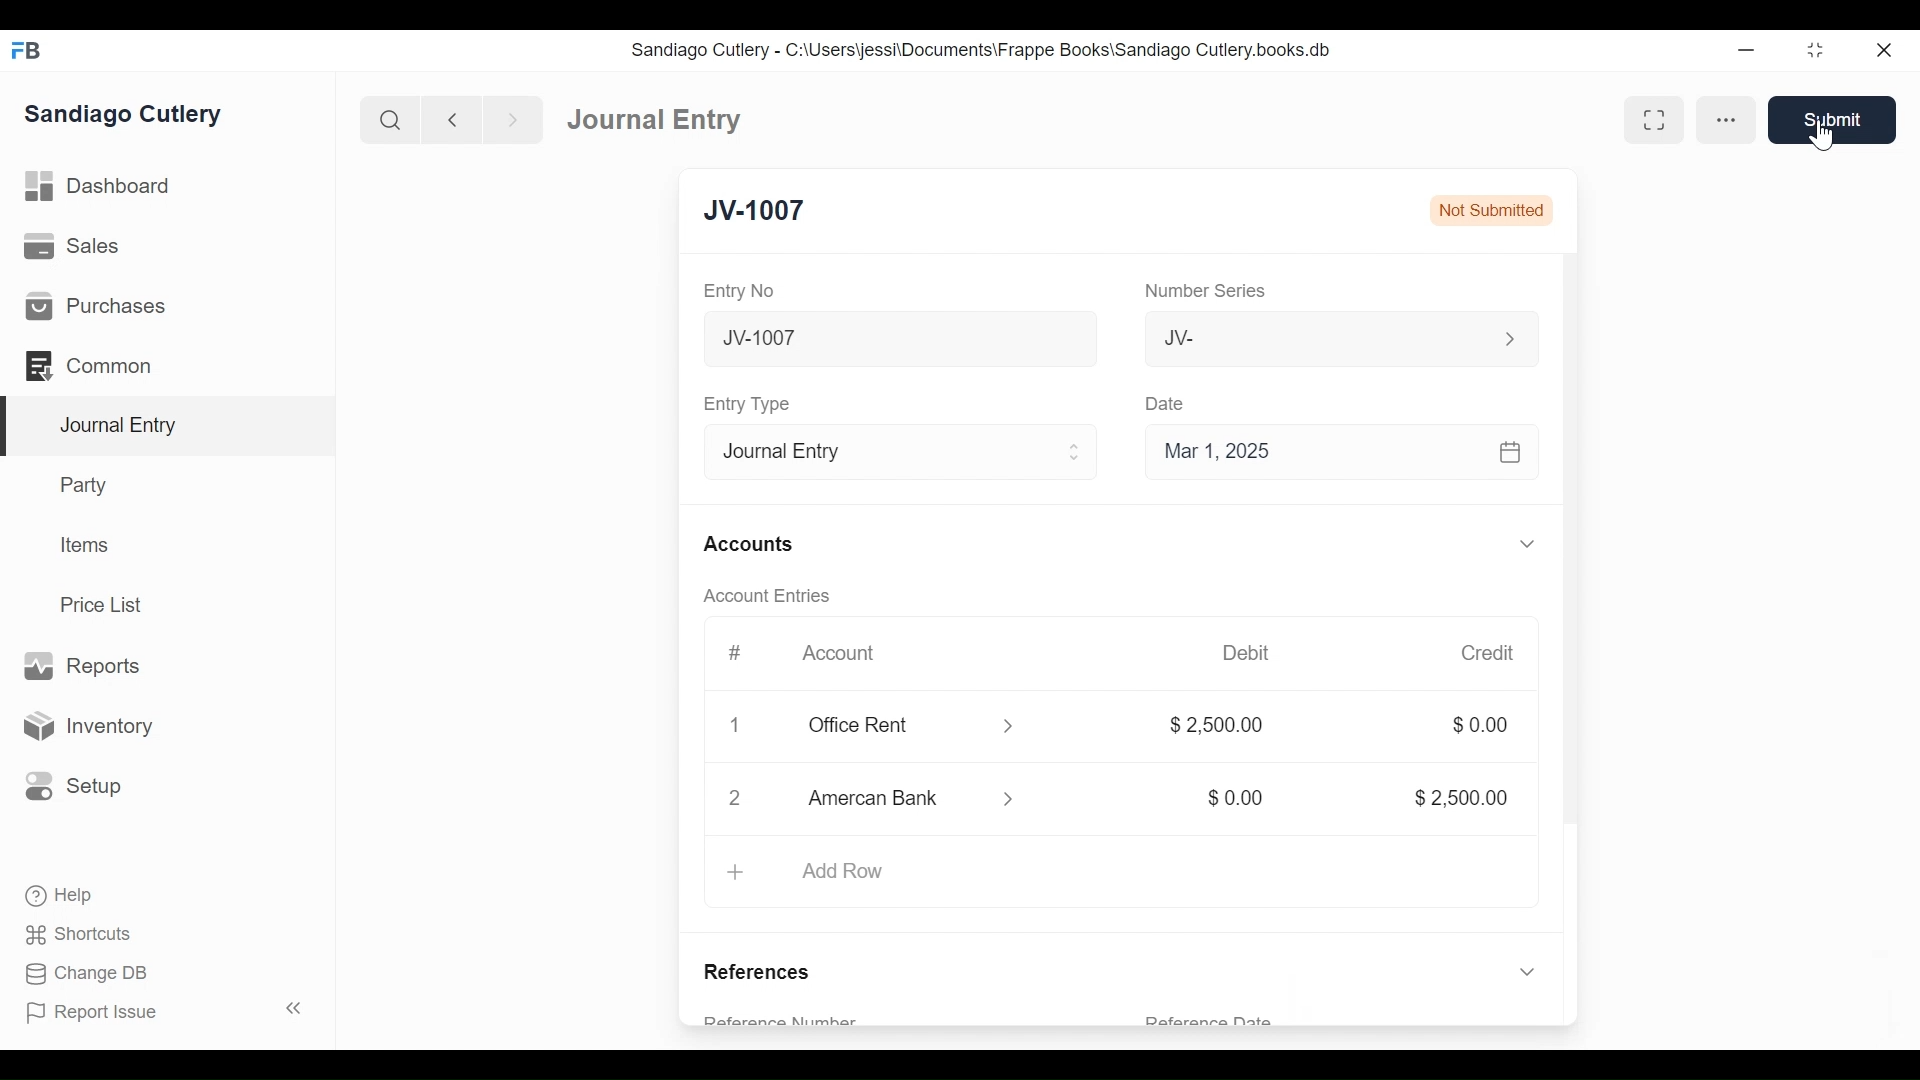 Image resolution: width=1920 pixels, height=1080 pixels. Describe the element at coordinates (894, 449) in the screenshot. I see `Entry Type` at that location.